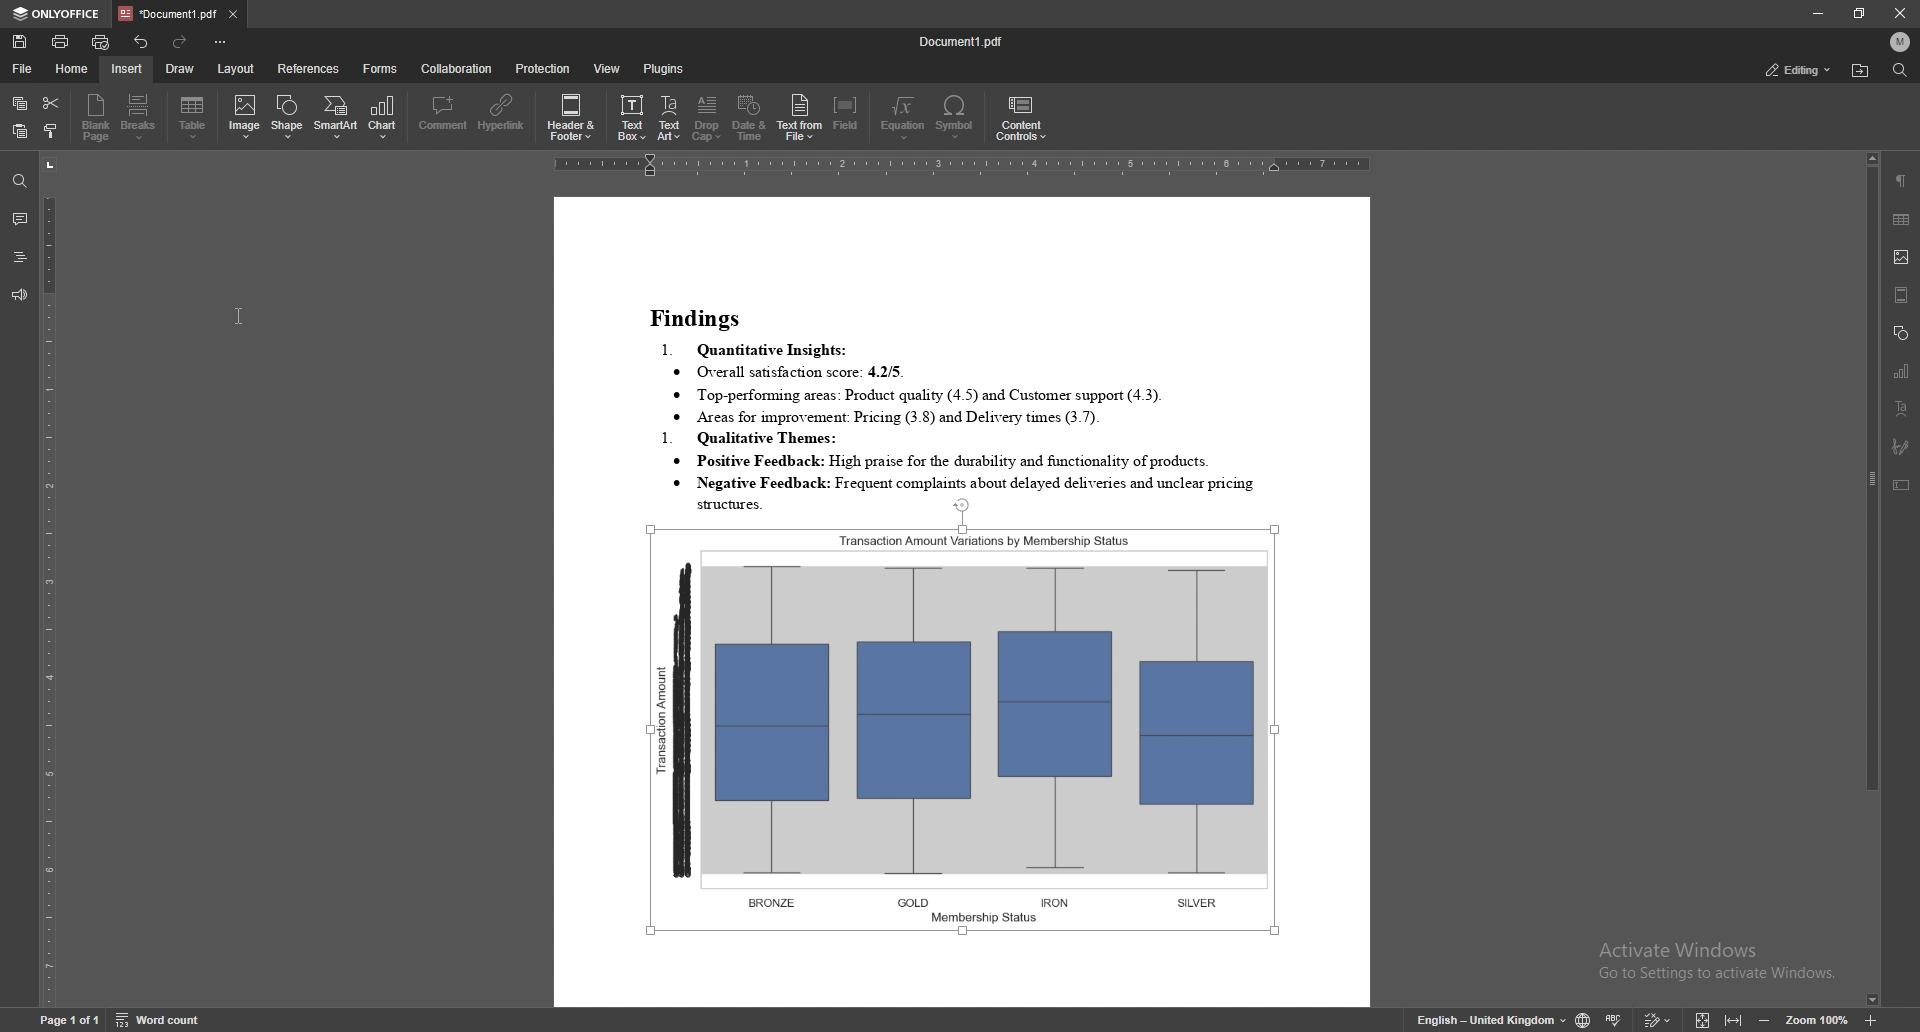 The width and height of the screenshot is (1920, 1032). I want to click on resize, so click(1861, 14).